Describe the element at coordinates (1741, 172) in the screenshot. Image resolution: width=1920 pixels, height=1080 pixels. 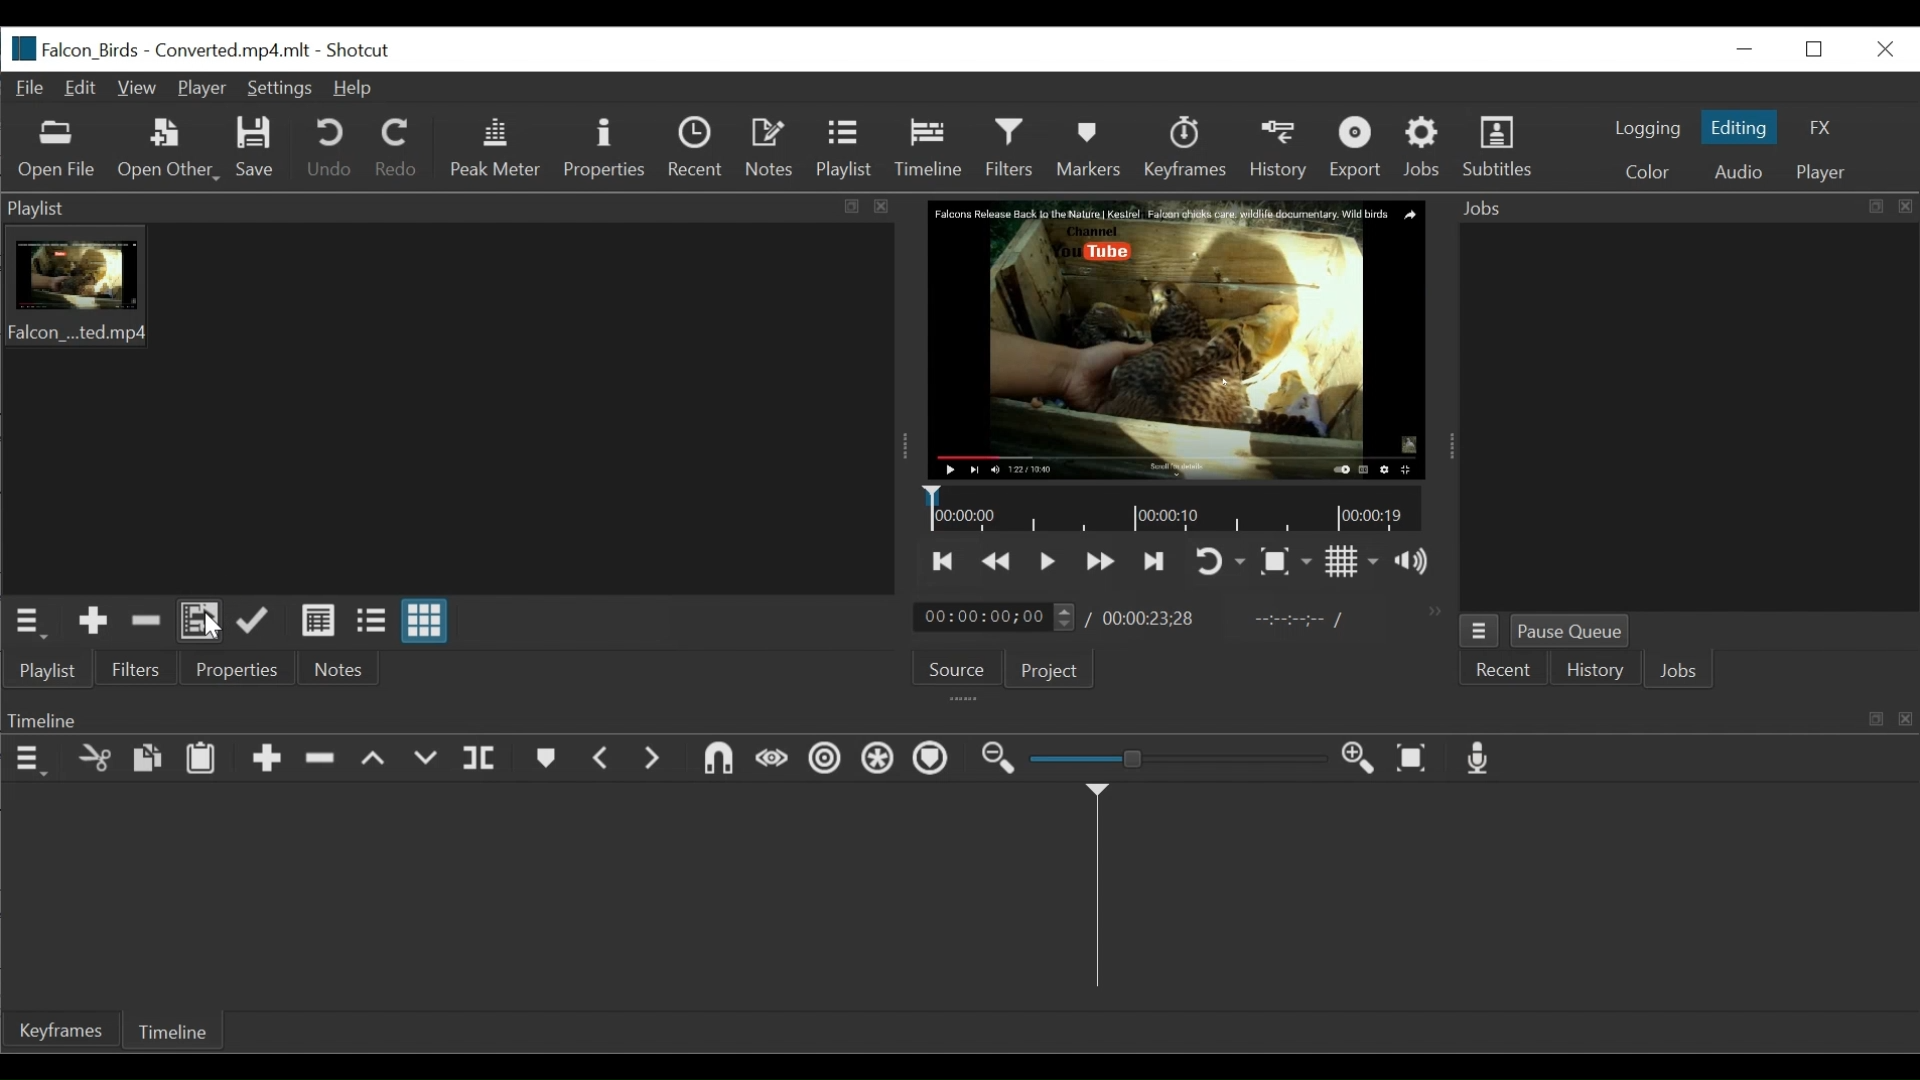
I see `Audio` at that location.